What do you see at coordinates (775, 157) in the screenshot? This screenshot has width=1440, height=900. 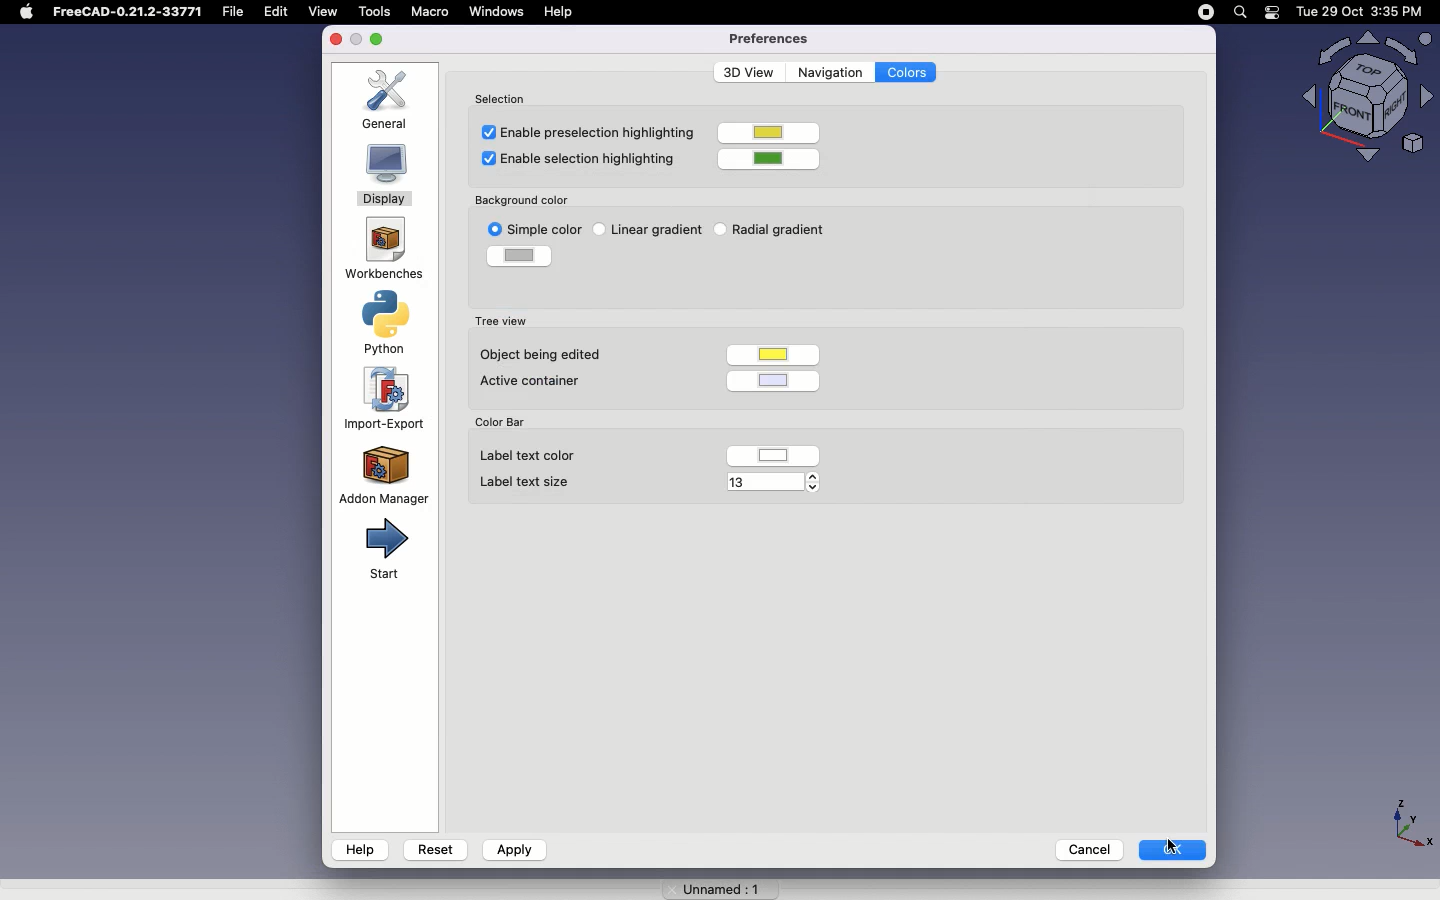 I see `color` at bounding box center [775, 157].